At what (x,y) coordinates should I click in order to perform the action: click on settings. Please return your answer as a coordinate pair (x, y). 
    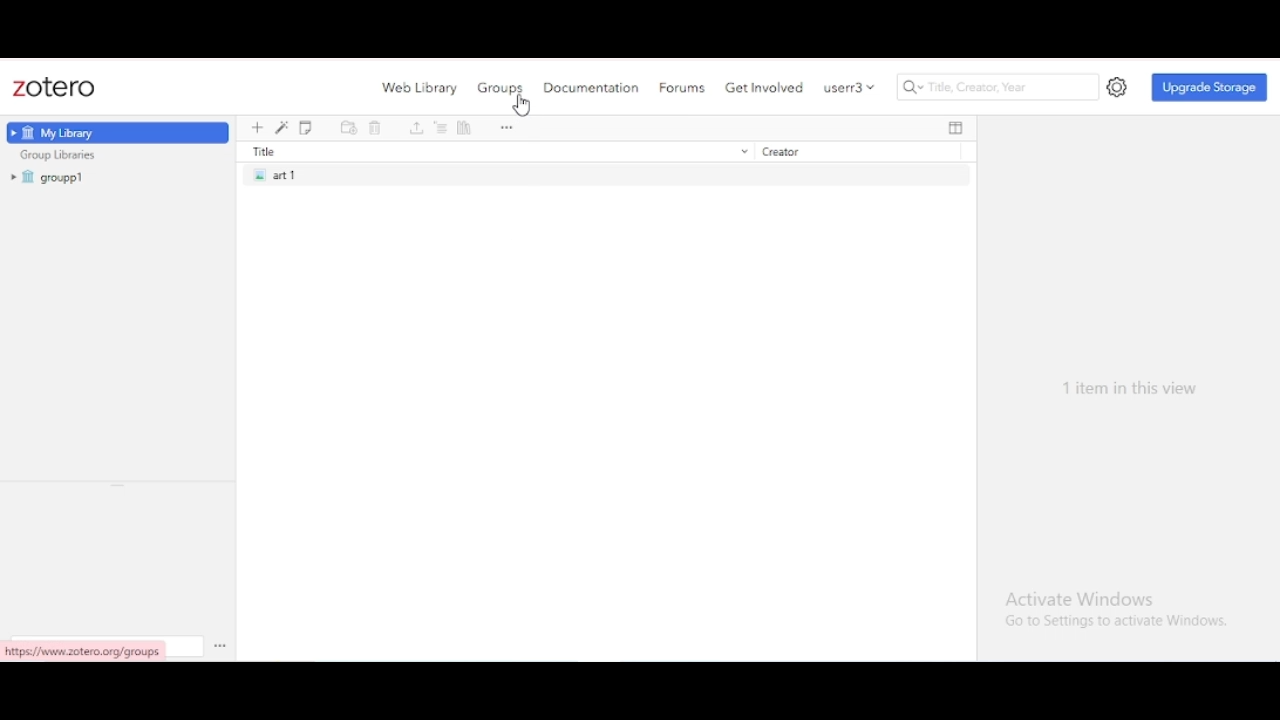
    Looking at the image, I should click on (1118, 88).